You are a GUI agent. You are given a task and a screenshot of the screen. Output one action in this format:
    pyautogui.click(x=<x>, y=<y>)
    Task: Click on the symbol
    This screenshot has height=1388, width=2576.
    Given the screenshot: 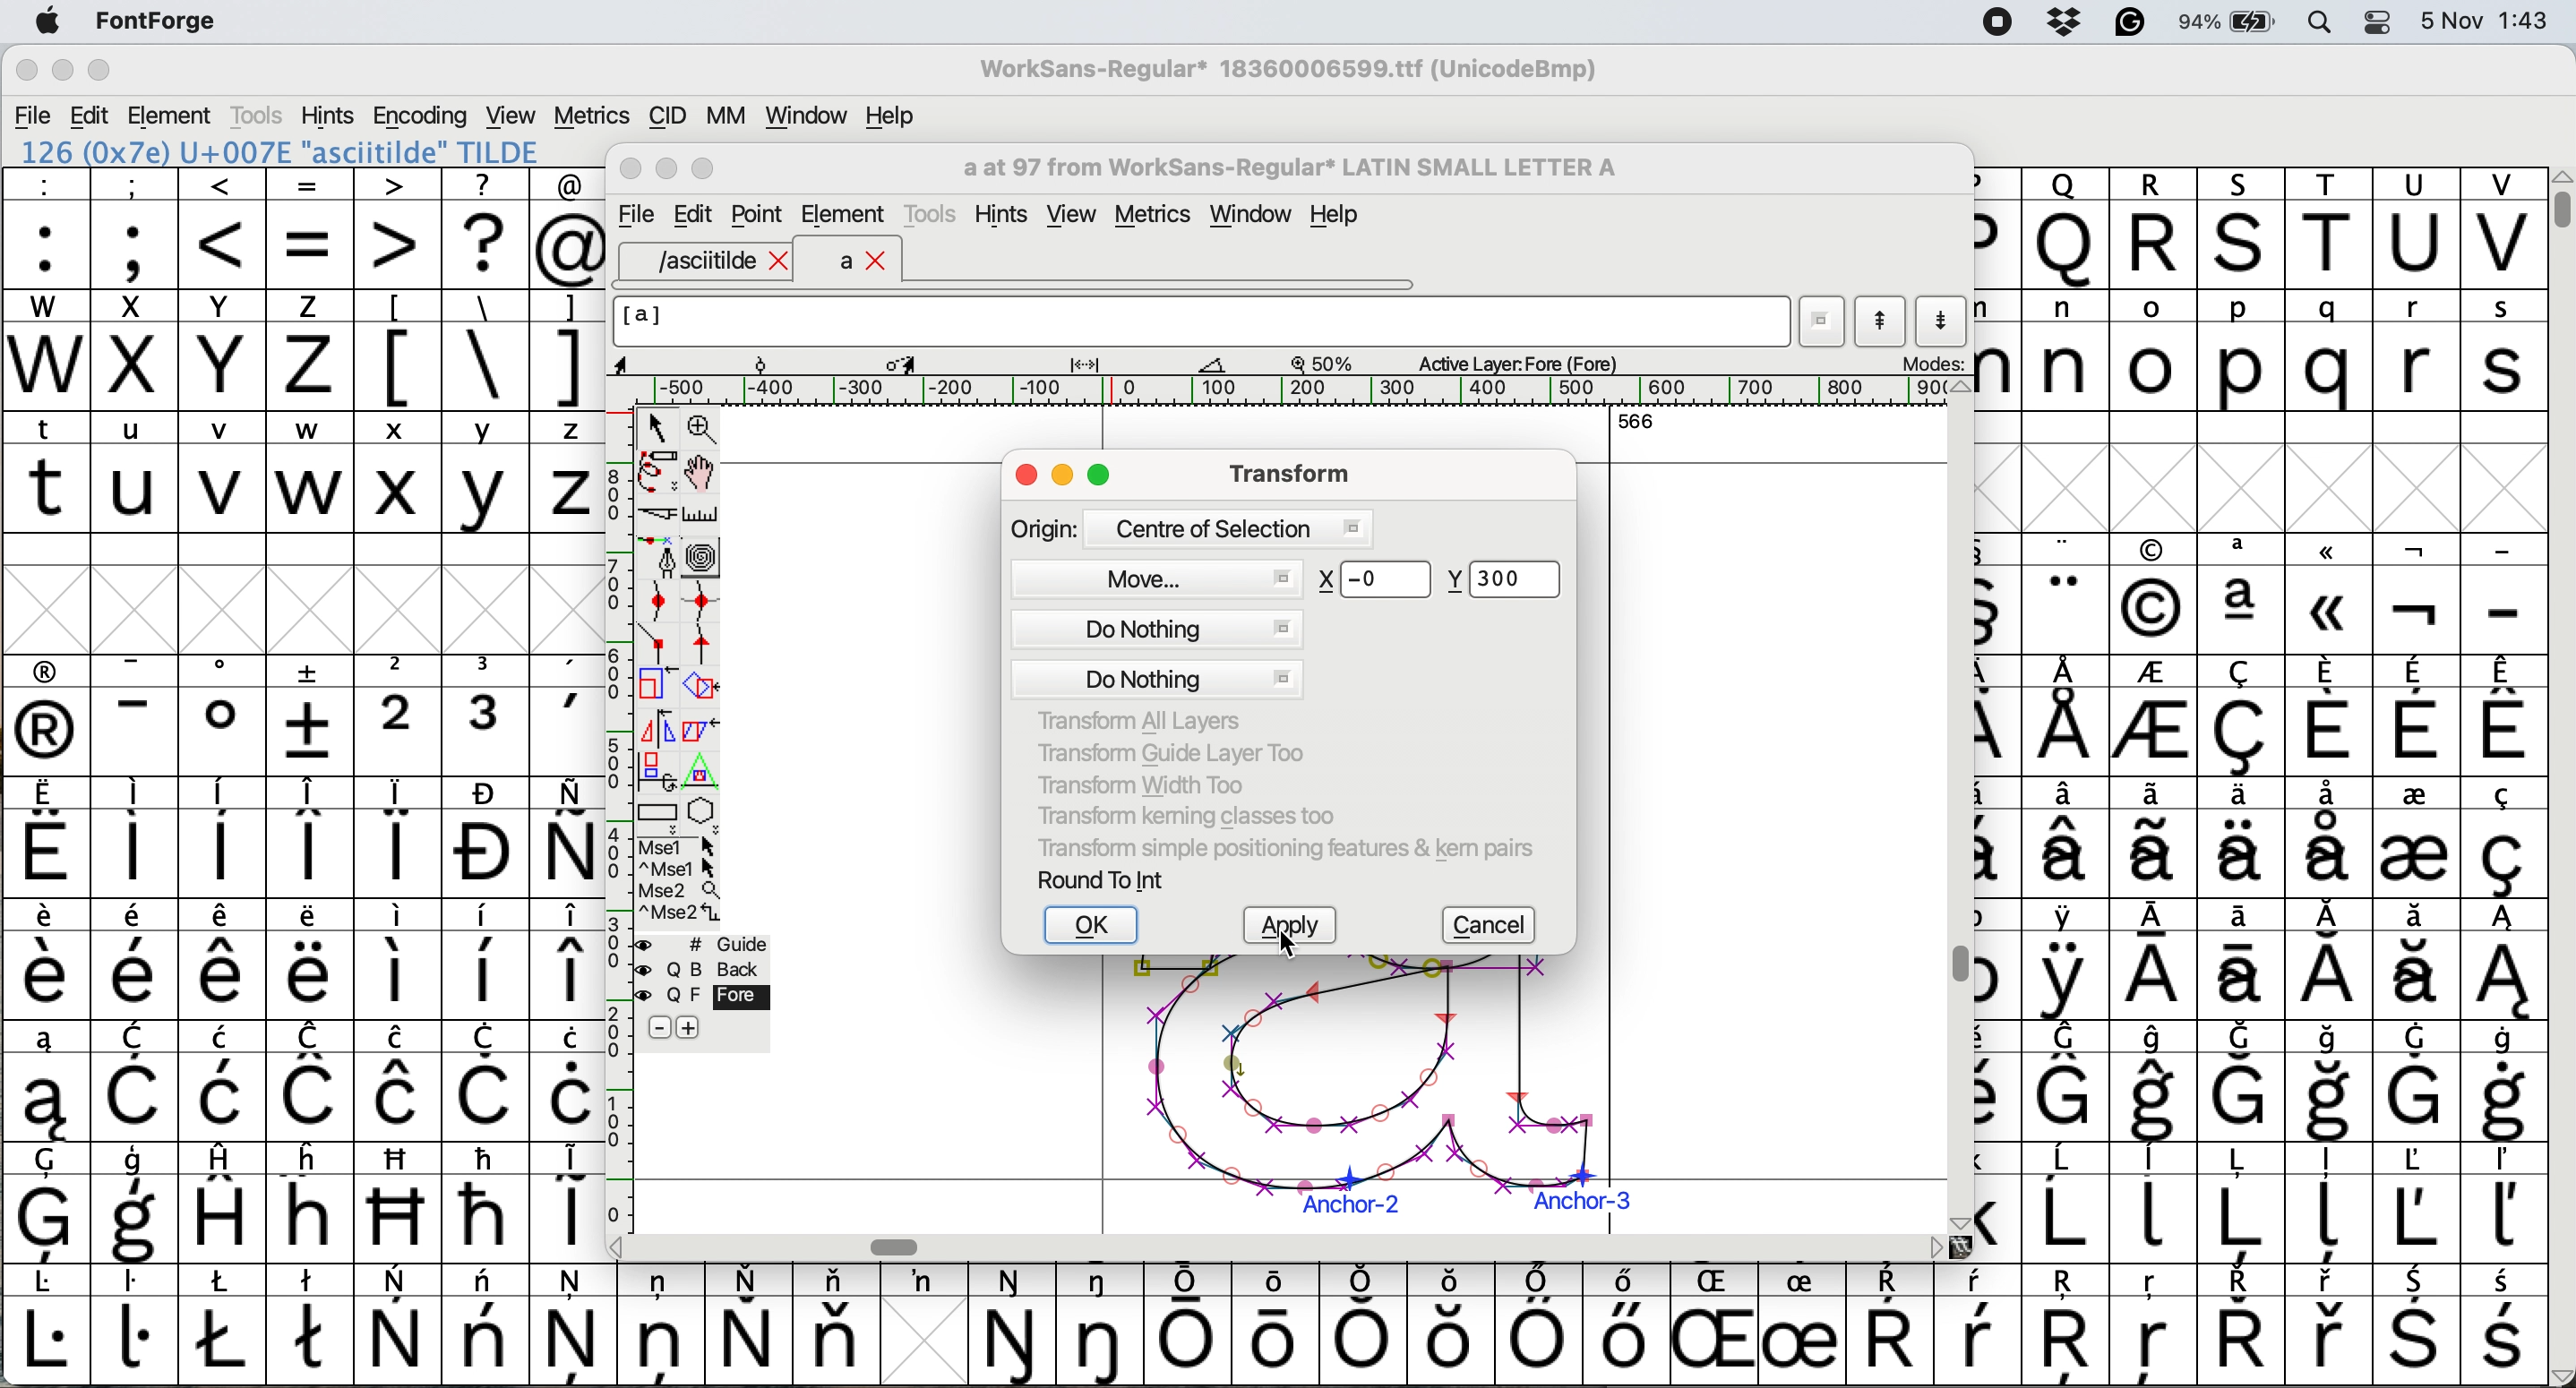 What is the action you would take?
    pyautogui.click(x=923, y=1281)
    